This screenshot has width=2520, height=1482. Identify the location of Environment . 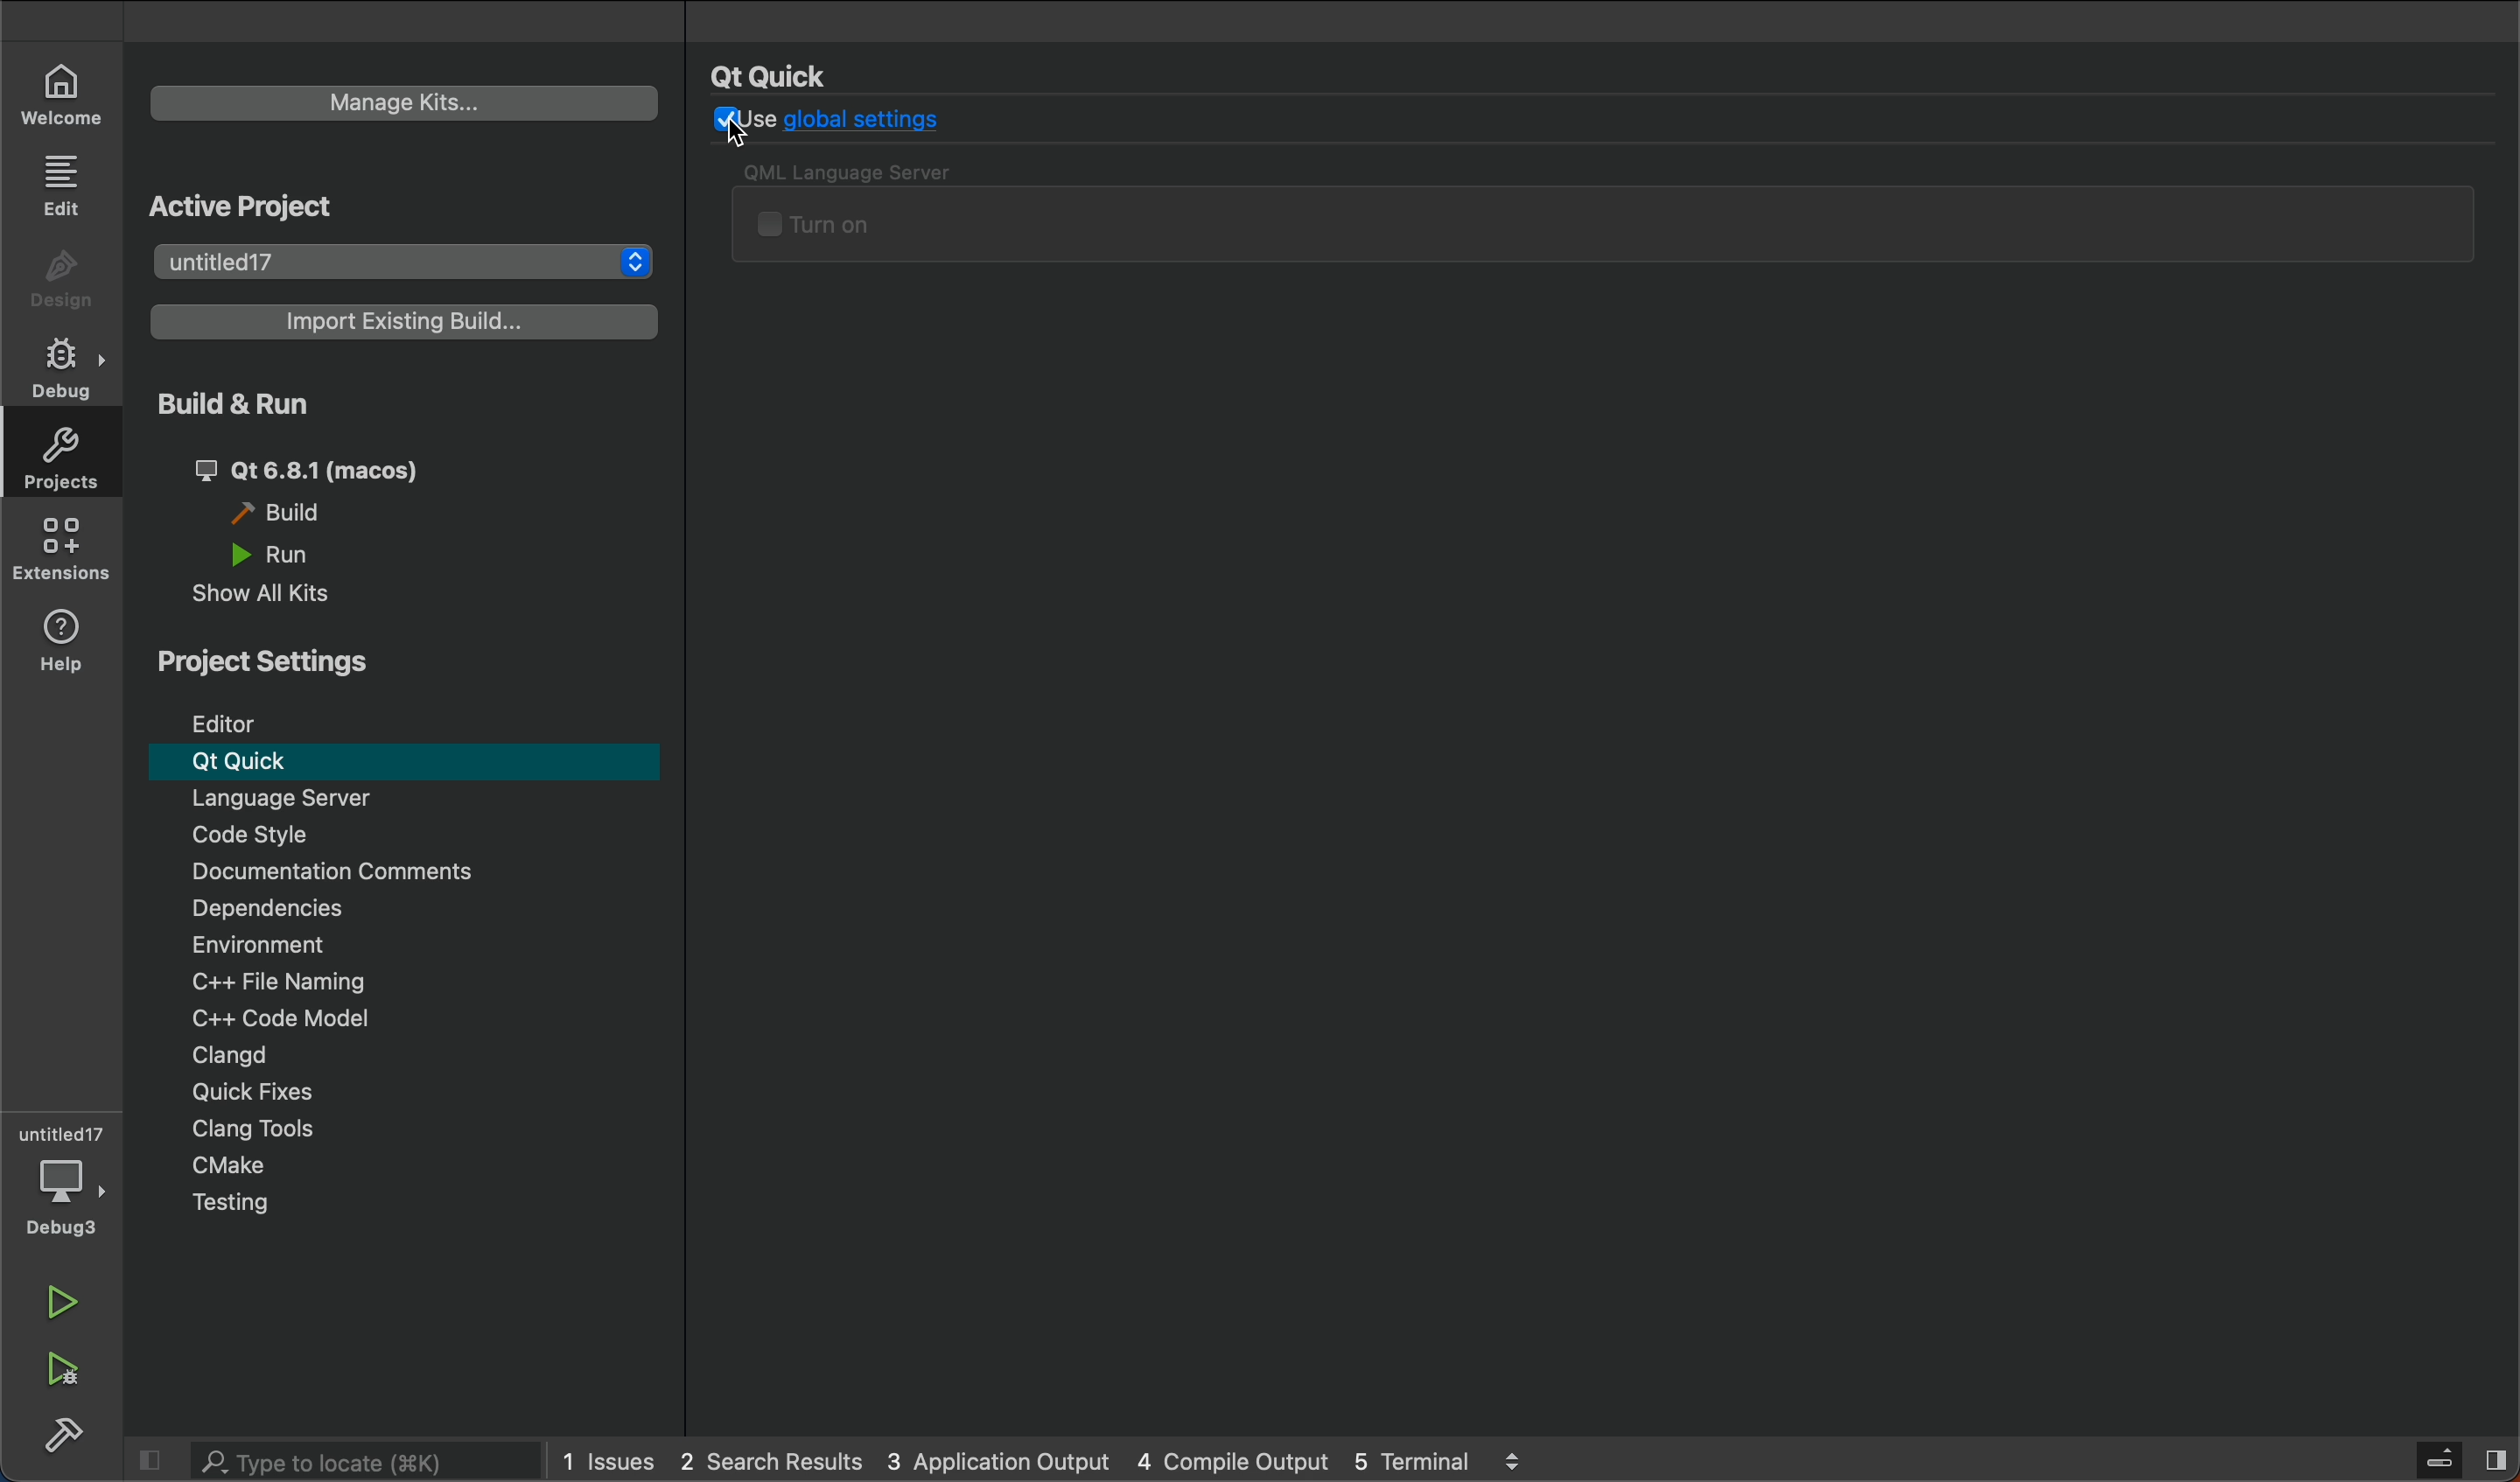
(415, 946).